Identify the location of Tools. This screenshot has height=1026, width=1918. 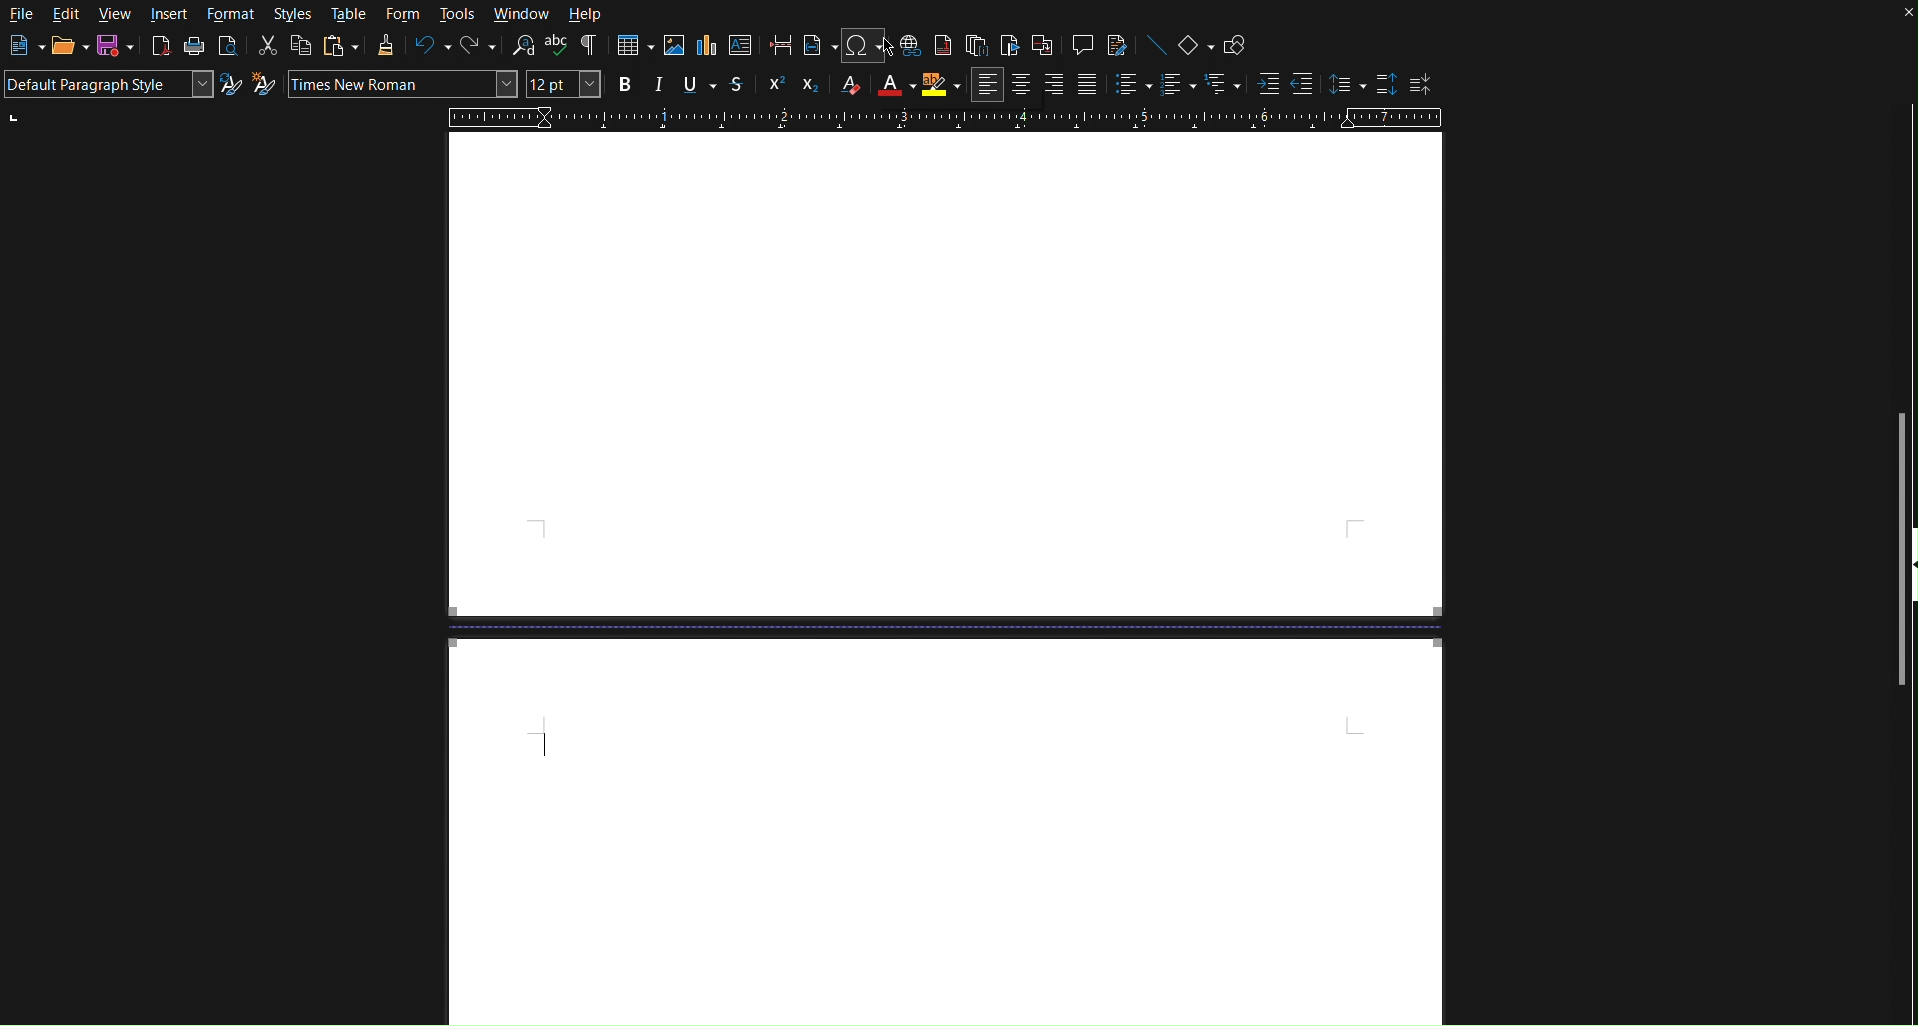
(456, 14).